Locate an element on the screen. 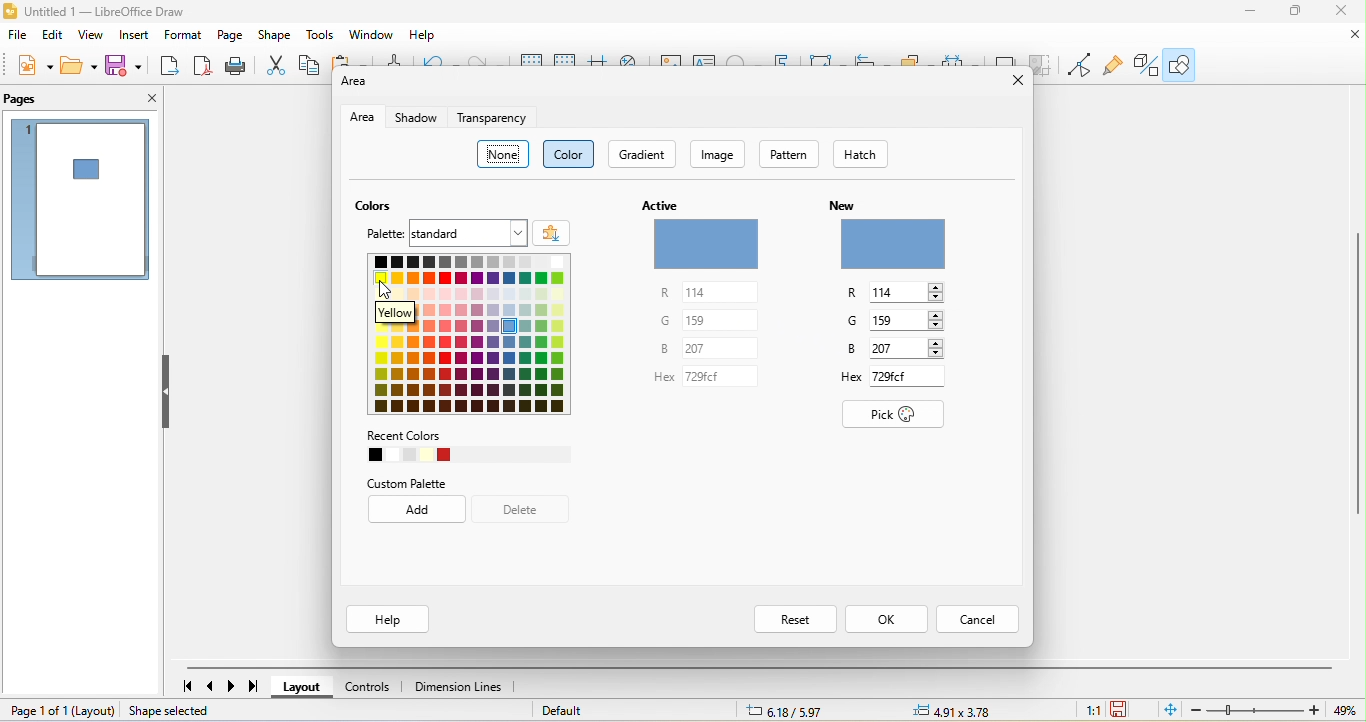 This screenshot has height=722, width=1366. b 207 is located at coordinates (902, 349).